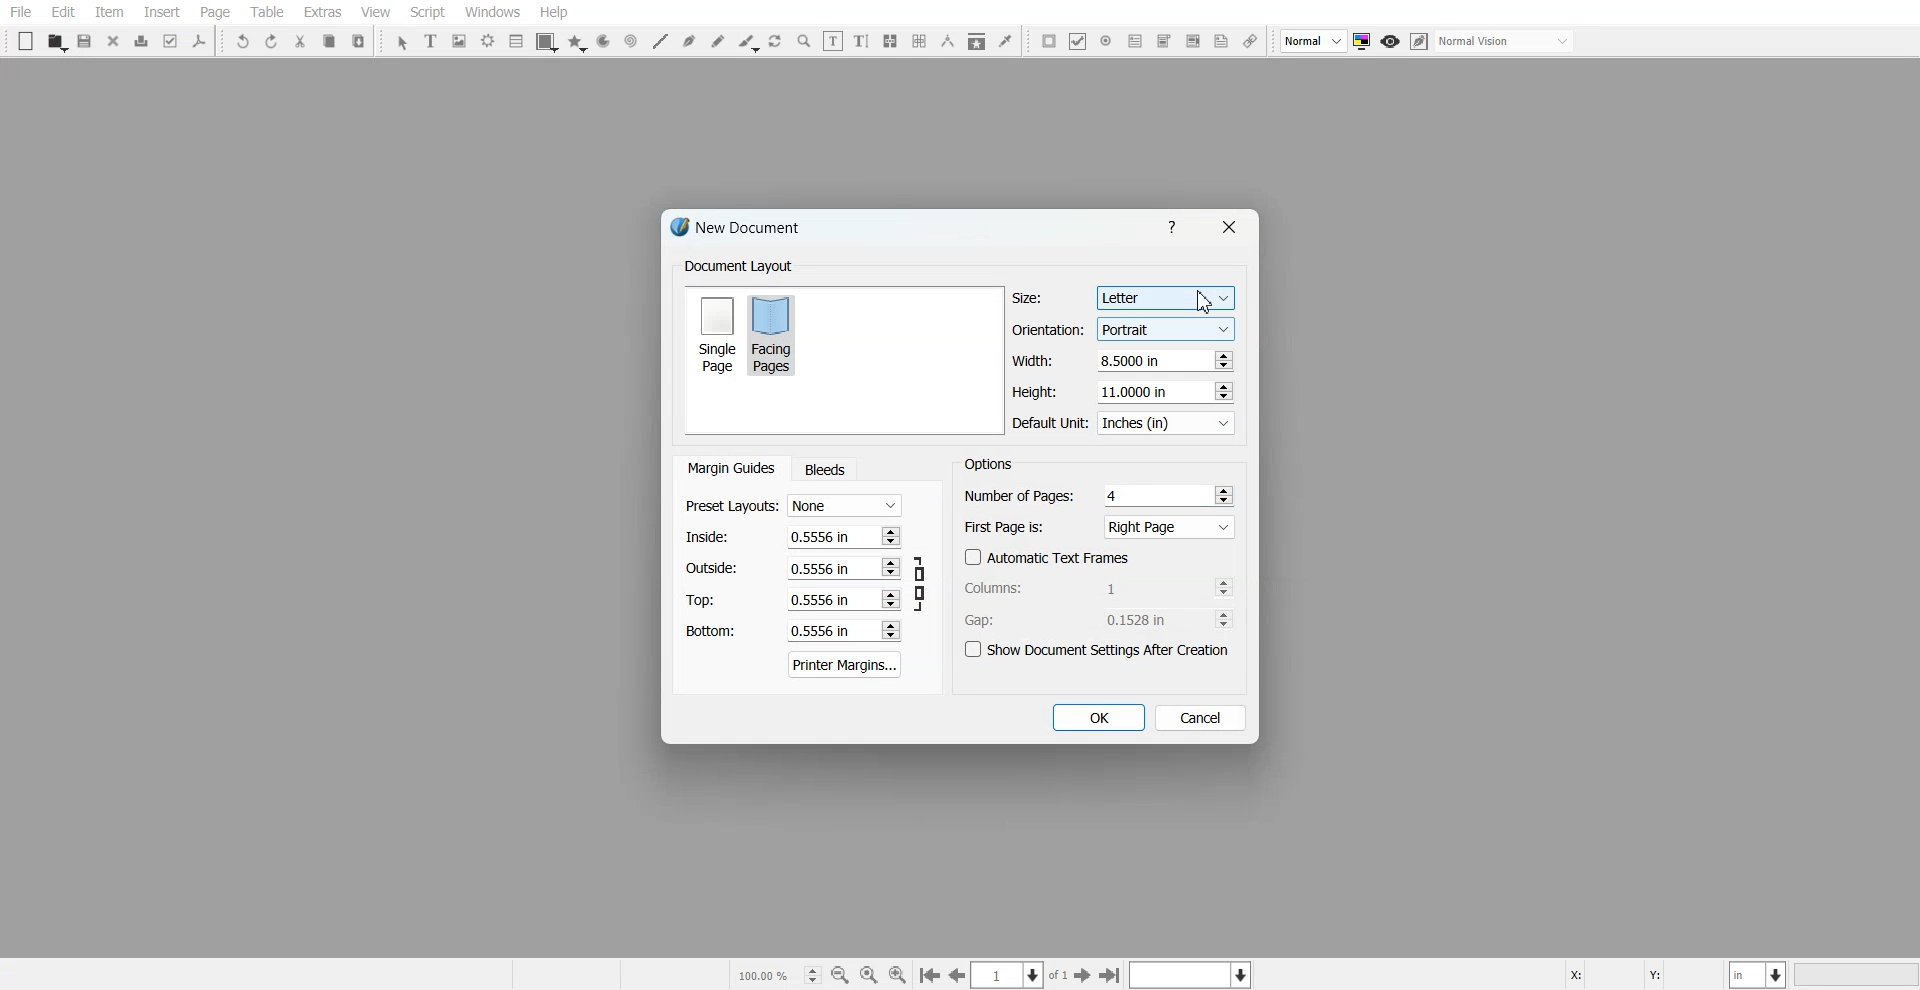 This screenshot has width=1920, height=990. What do you see at coordinates (1078, 41) in the screenshot?
I see `PDF Check Box` at bounding box center [1078, 41].